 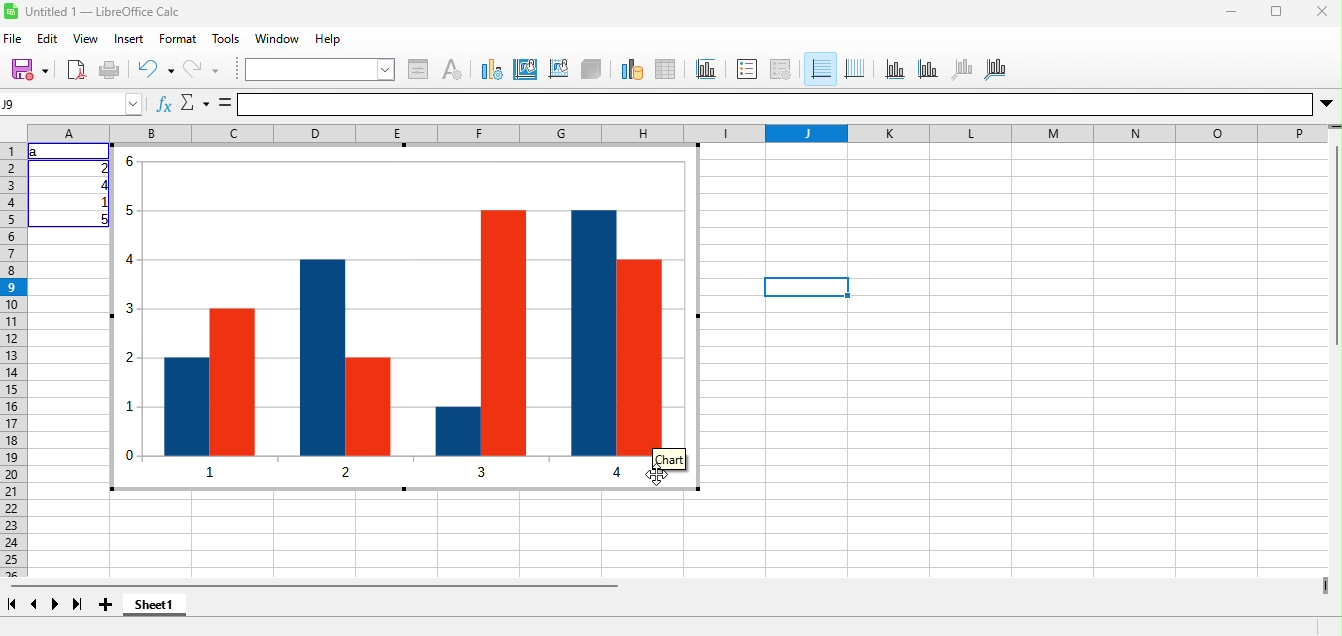 I want to click on chart wall, so click(x=559, y=70).